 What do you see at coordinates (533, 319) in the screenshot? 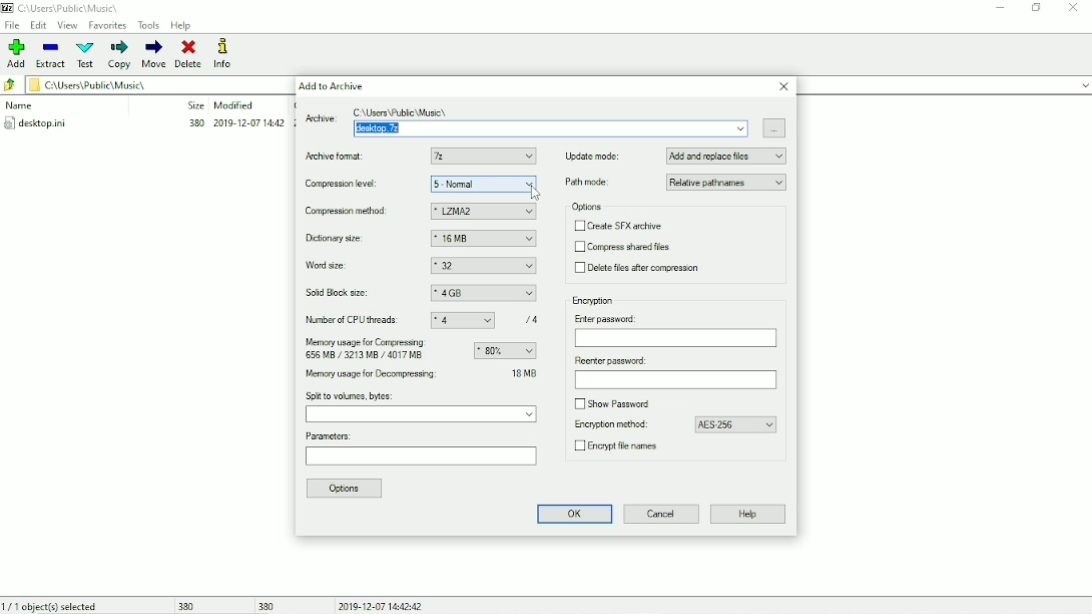
I see `/4` at bounding box center [533, 319].